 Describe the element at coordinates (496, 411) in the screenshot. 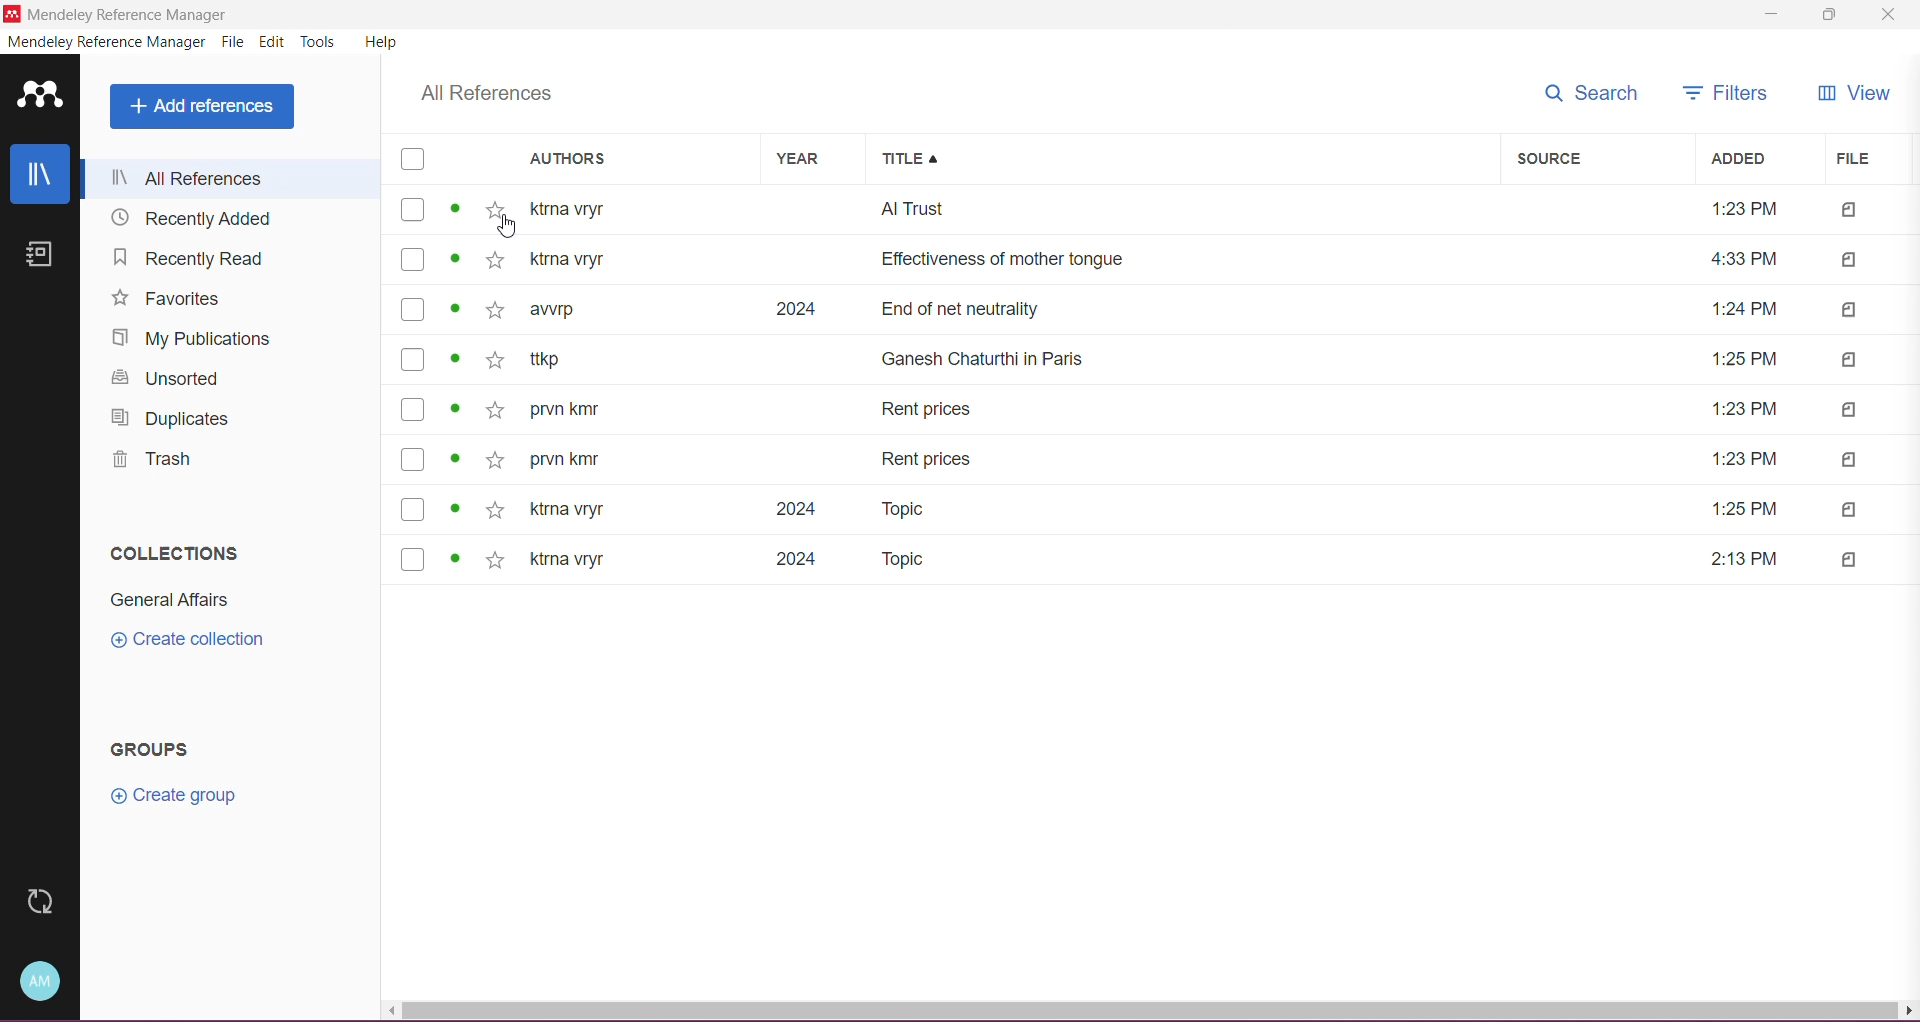

I see `Add to favorite` at that location.